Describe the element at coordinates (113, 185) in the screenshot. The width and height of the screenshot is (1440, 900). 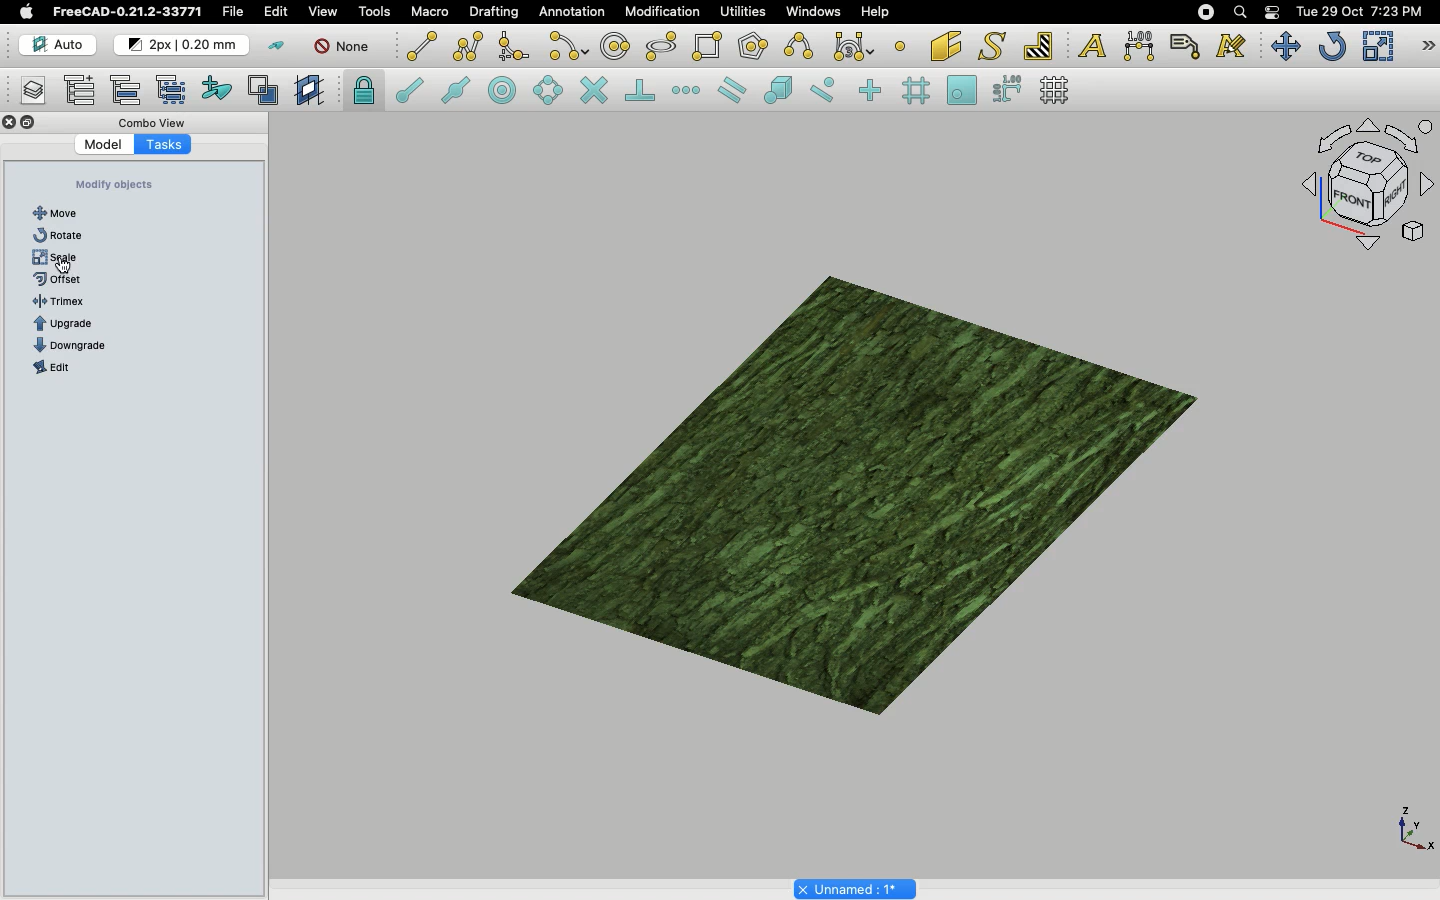
I see `Create objects` at that location.